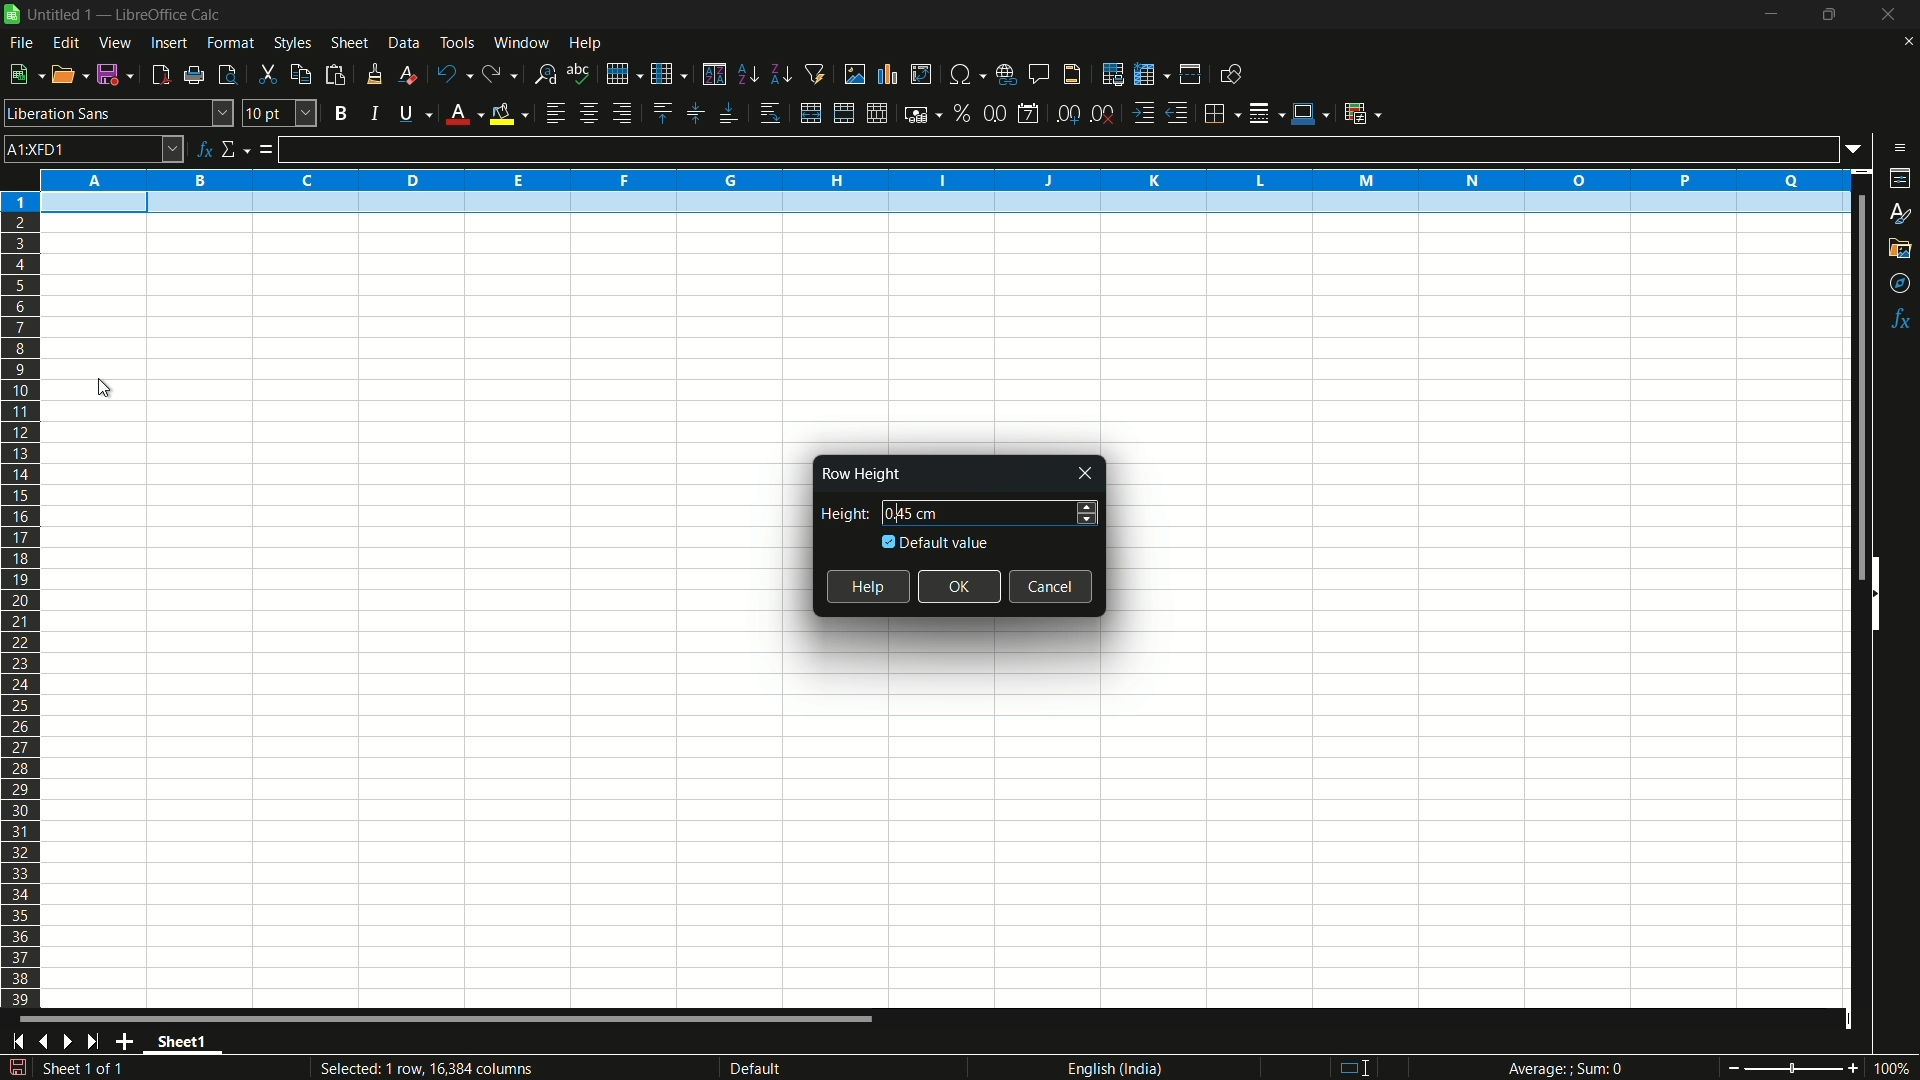 Image resolution: width=1920 pixels, height=1080 pixels. I want to click on new file, so click(24, 74).